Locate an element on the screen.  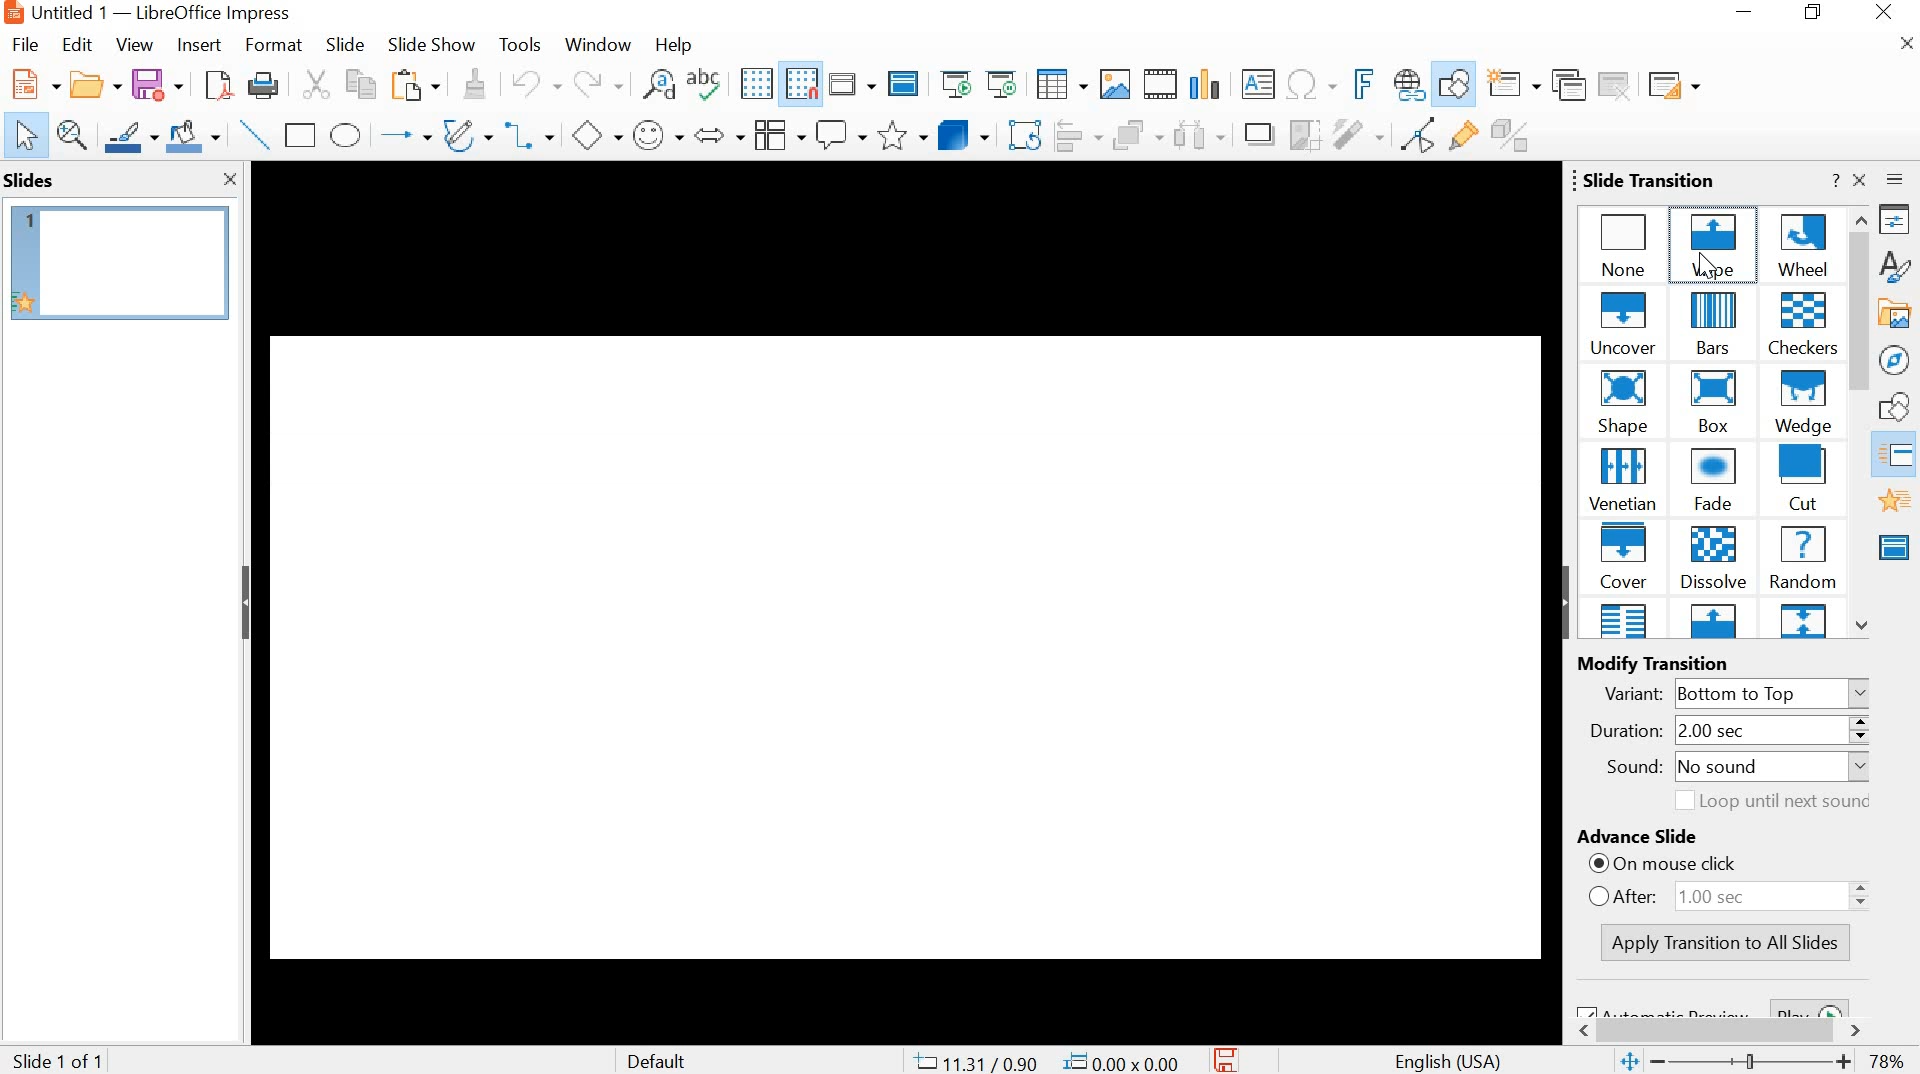
Master slides is located at coordinates (1898, 545).